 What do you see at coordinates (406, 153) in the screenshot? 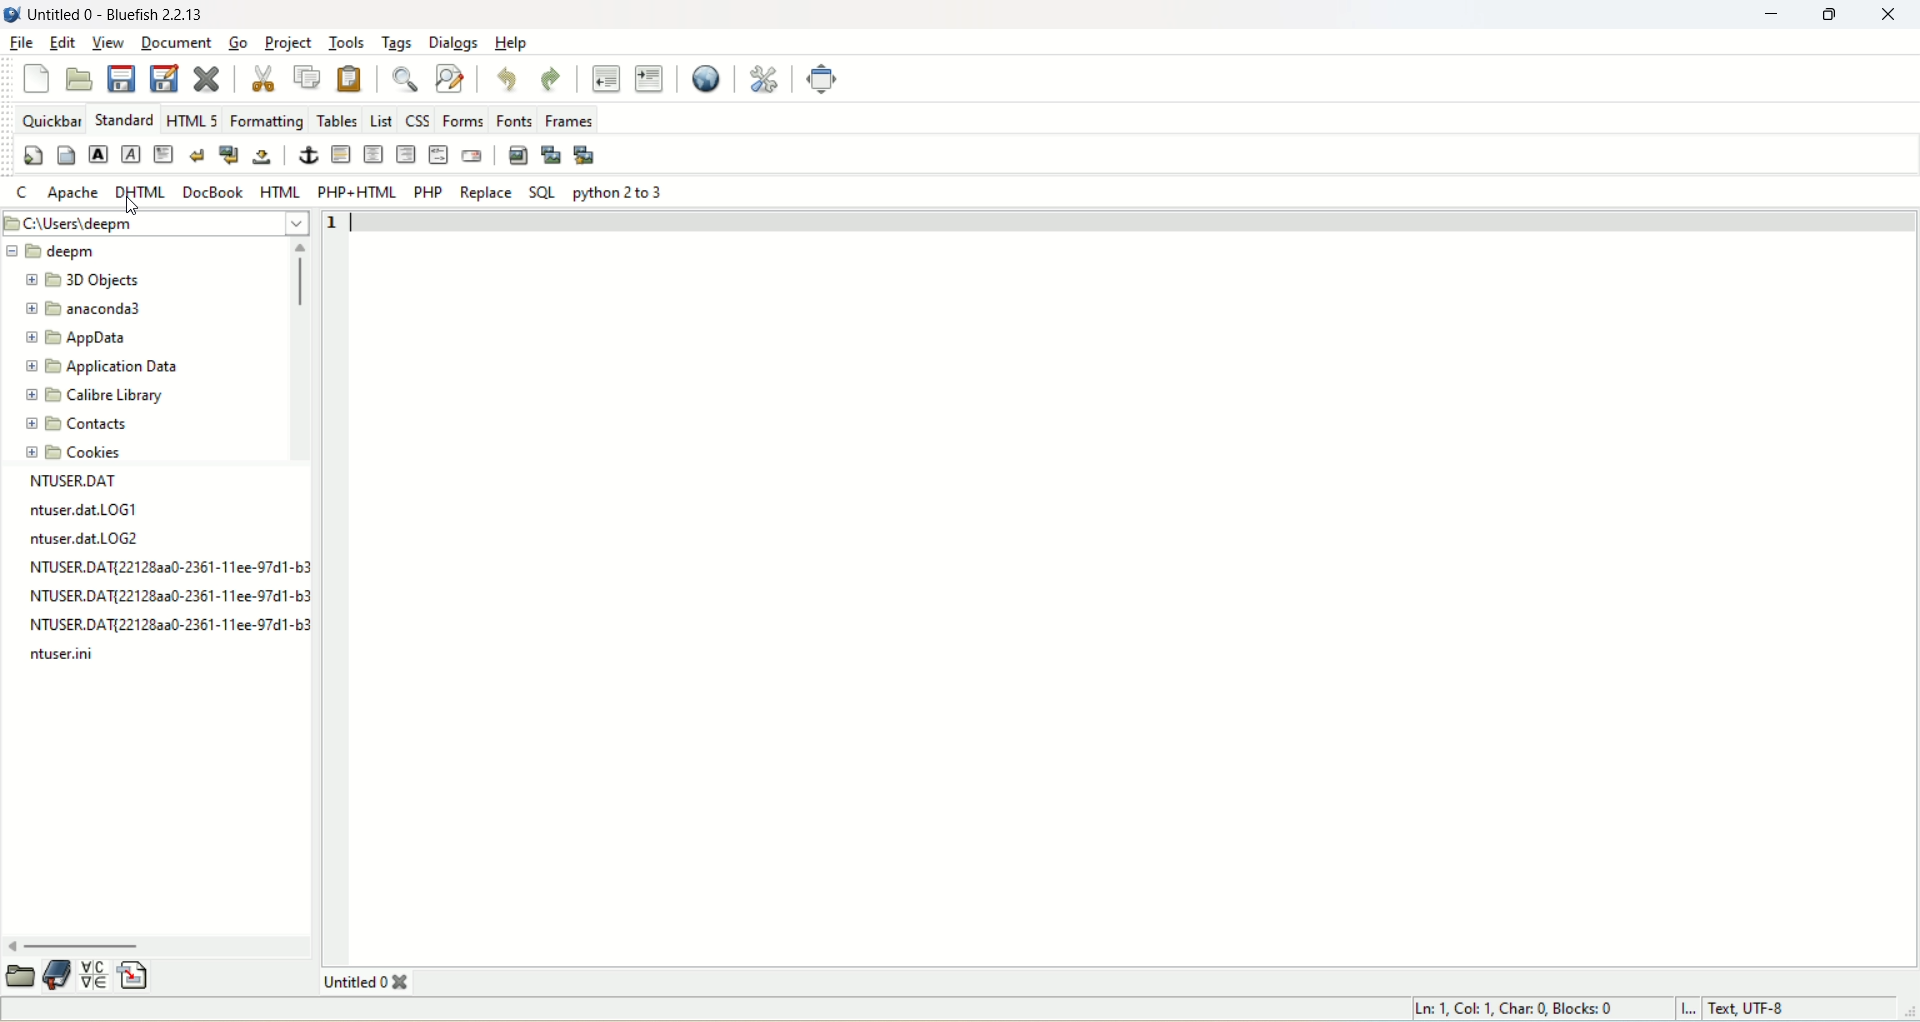
I see `right justify` at bounding box center [406, 153].